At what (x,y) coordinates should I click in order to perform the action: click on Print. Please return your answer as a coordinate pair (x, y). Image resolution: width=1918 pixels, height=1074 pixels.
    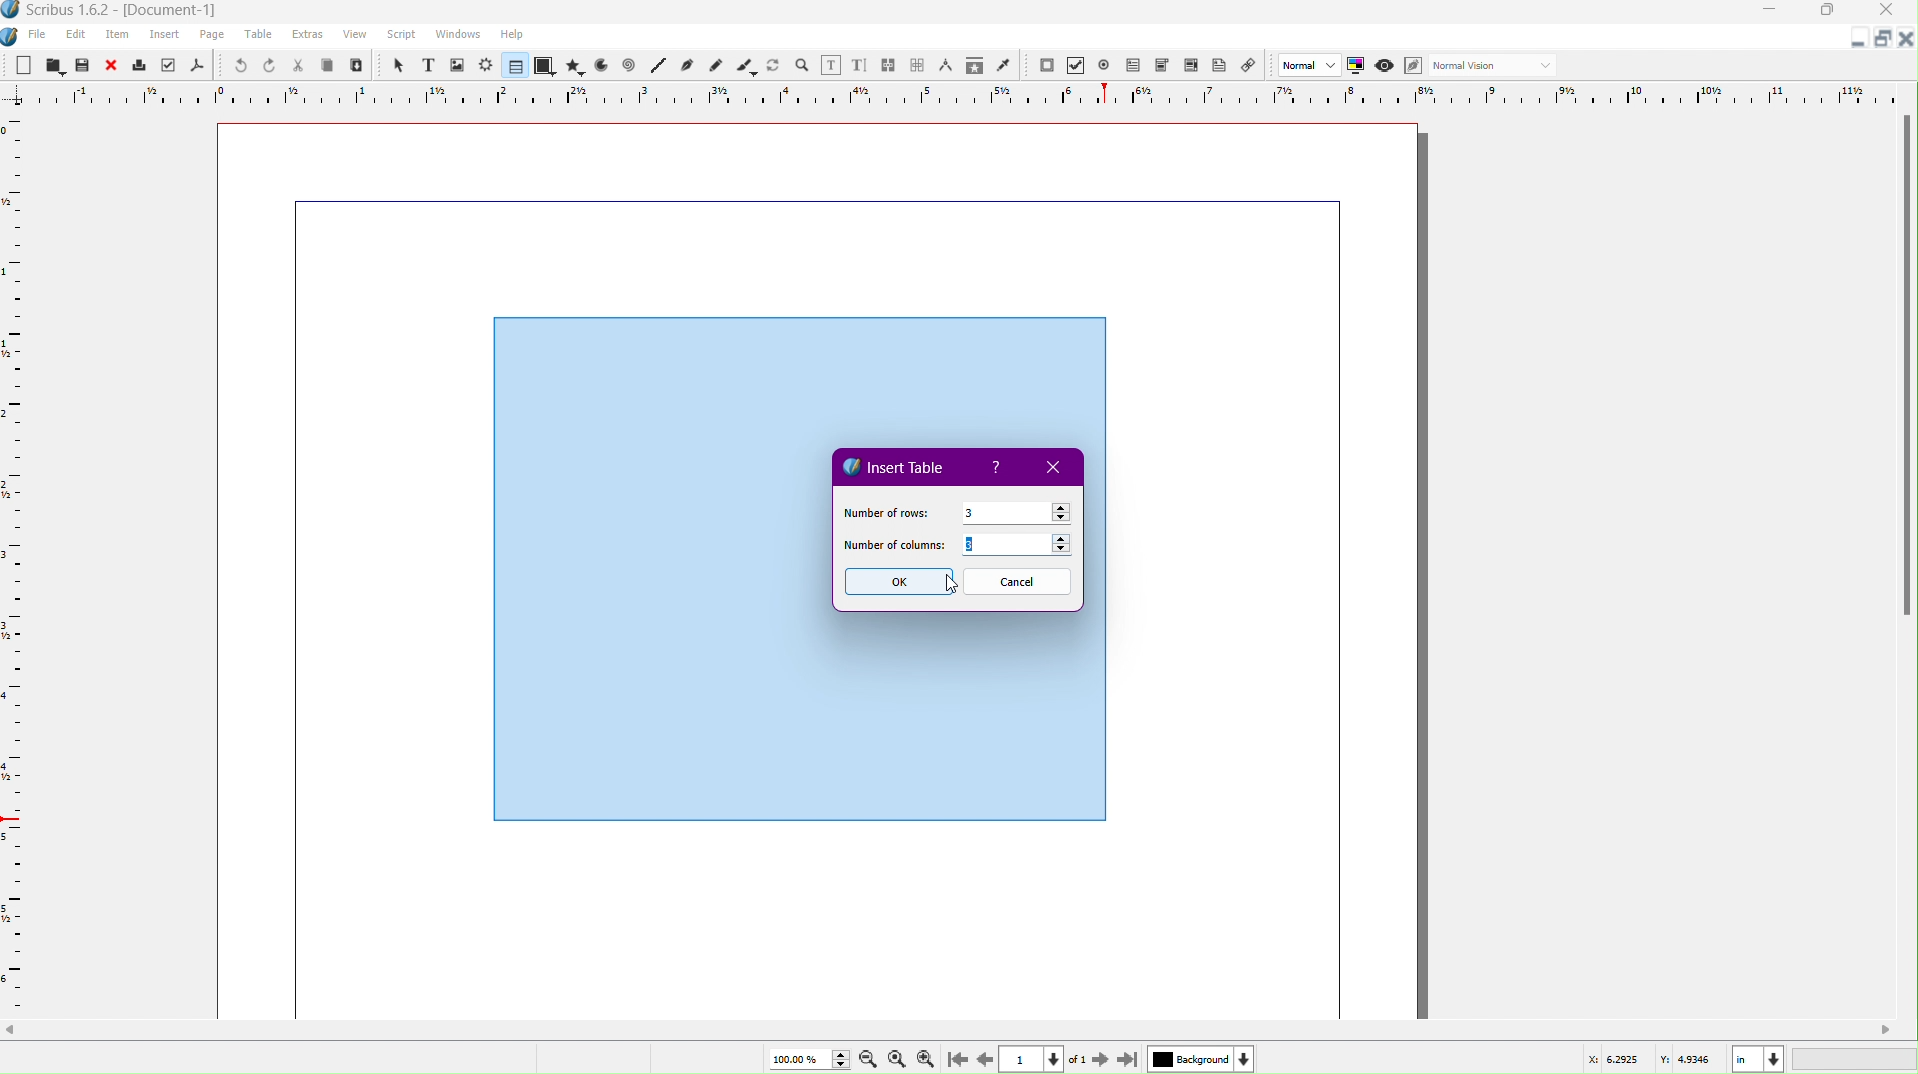
    Looking at the image, I should click on (140, 65).